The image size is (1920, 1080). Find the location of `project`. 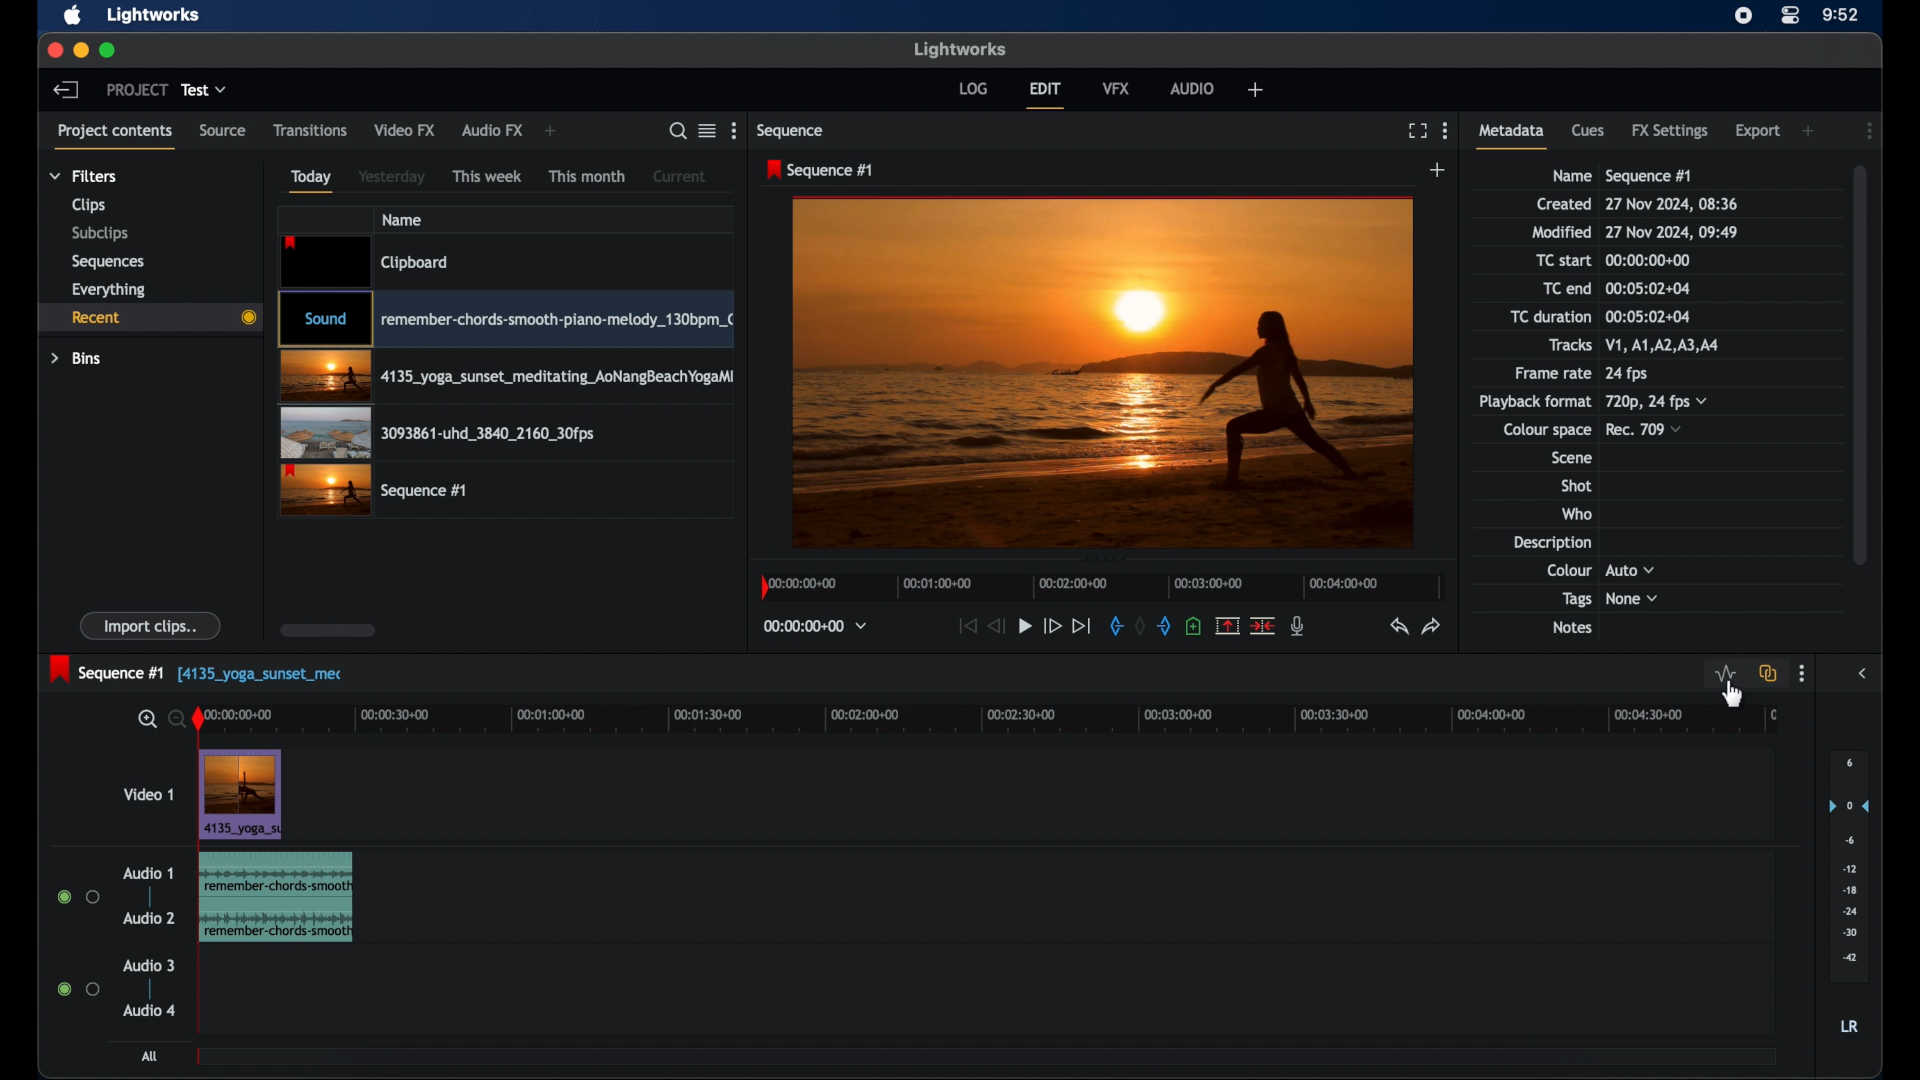

project is located at coordinates (136, 89).